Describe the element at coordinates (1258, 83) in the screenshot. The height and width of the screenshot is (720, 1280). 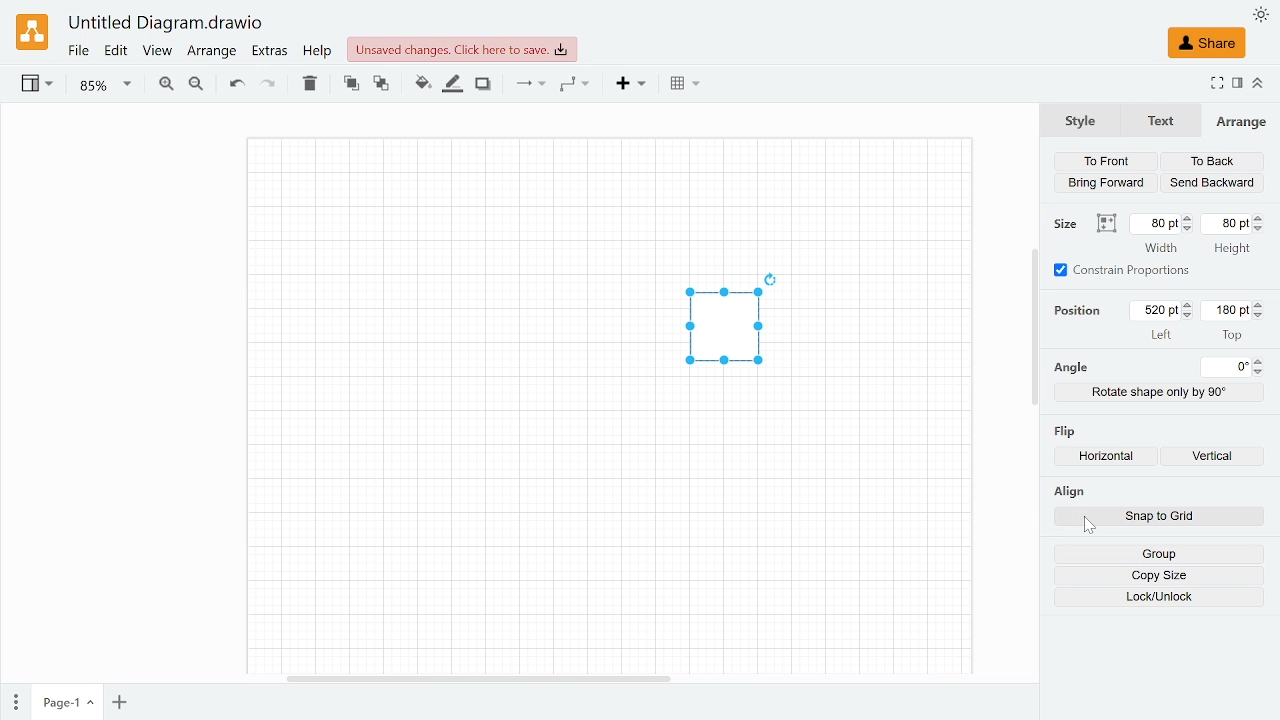
I see `Collapse /expamd` at that location.